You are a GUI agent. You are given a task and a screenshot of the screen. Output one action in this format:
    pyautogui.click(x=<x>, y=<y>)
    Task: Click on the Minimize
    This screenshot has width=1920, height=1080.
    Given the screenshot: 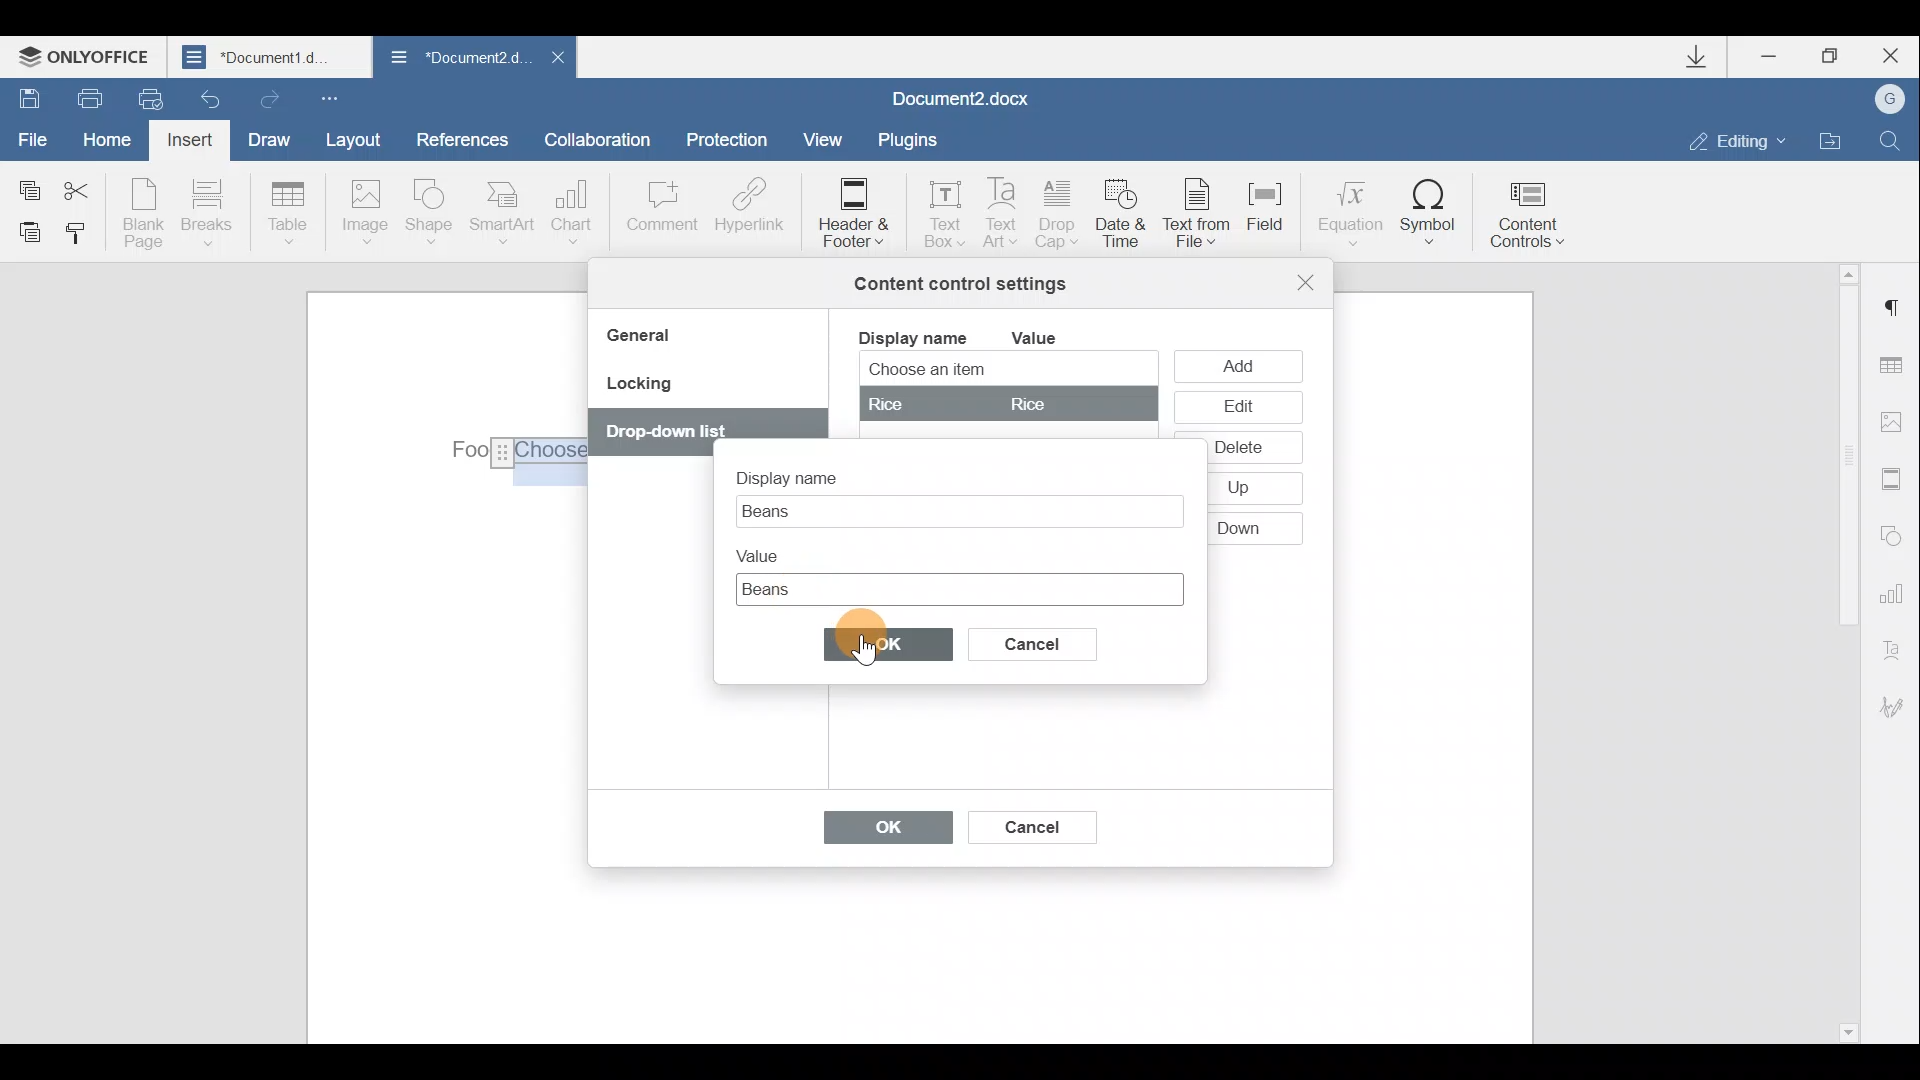 What is the action you would take?
    pyautogui.click(x=1778, y=59)
    